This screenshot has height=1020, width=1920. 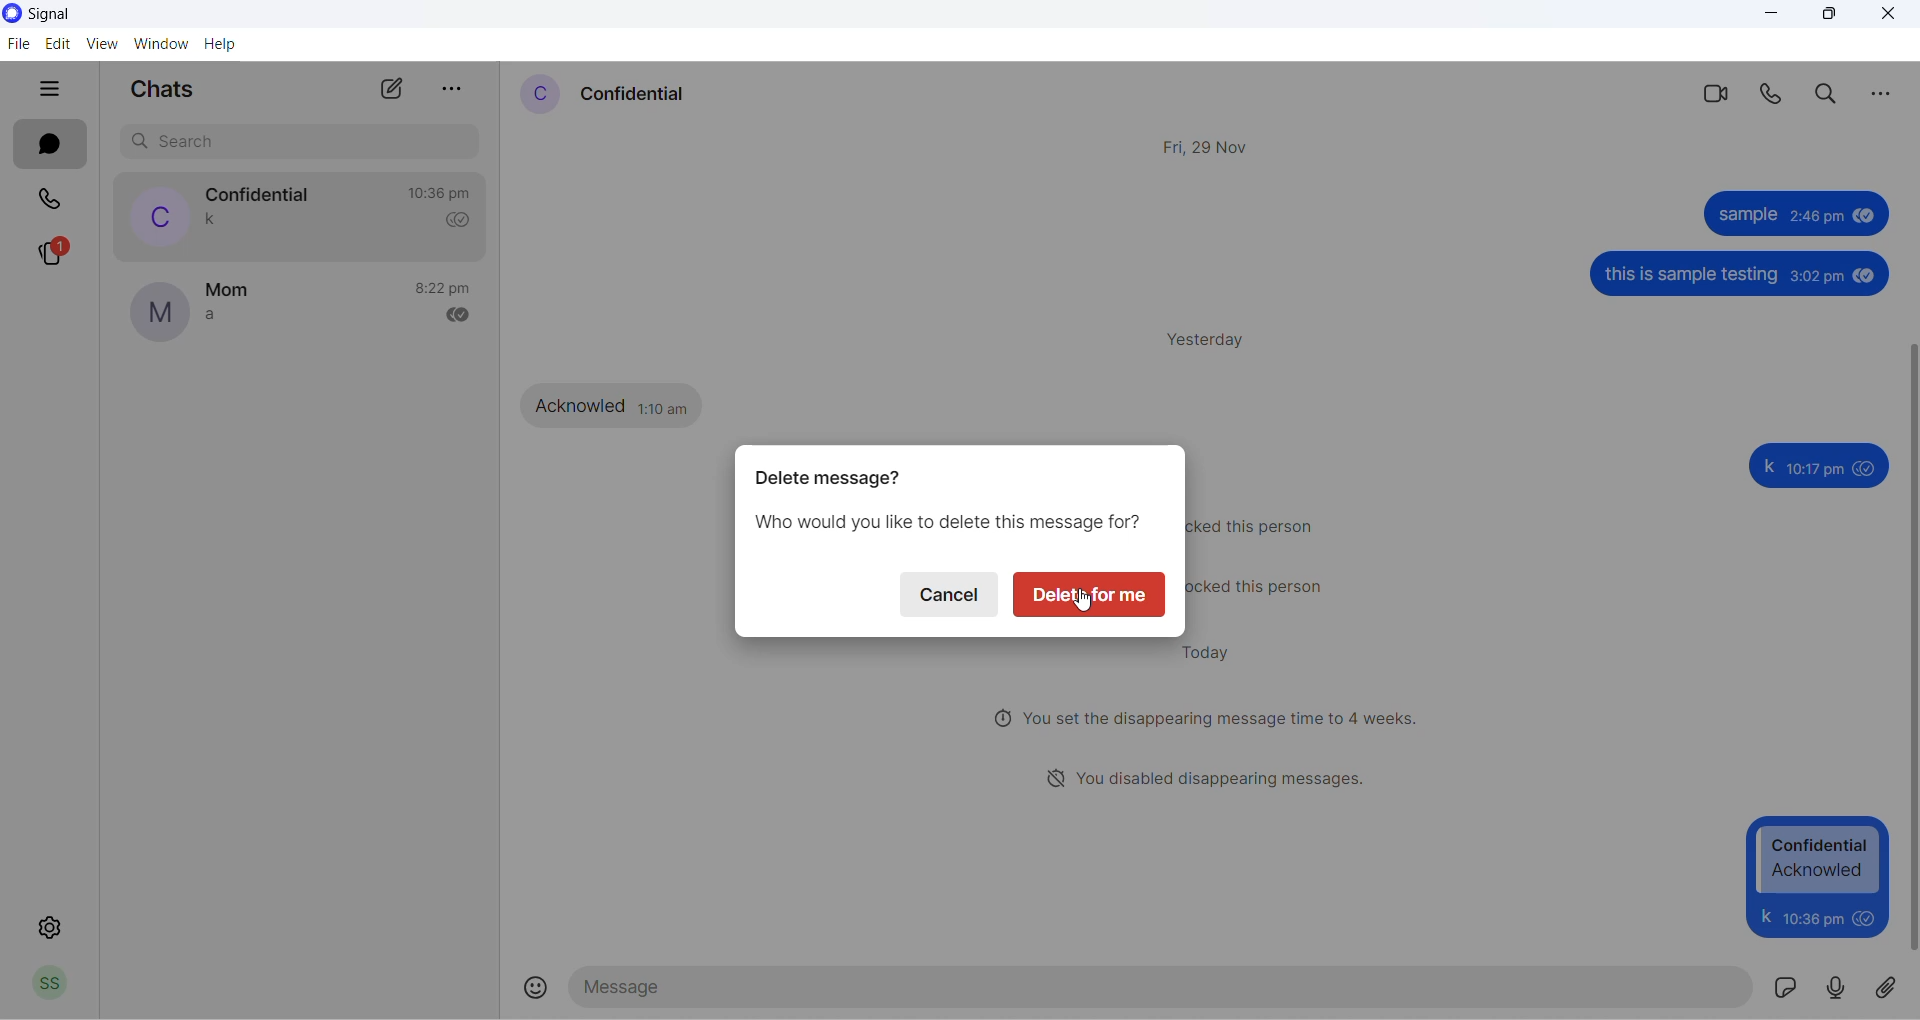 I want to click on contact name, so click(x=637, y=93).